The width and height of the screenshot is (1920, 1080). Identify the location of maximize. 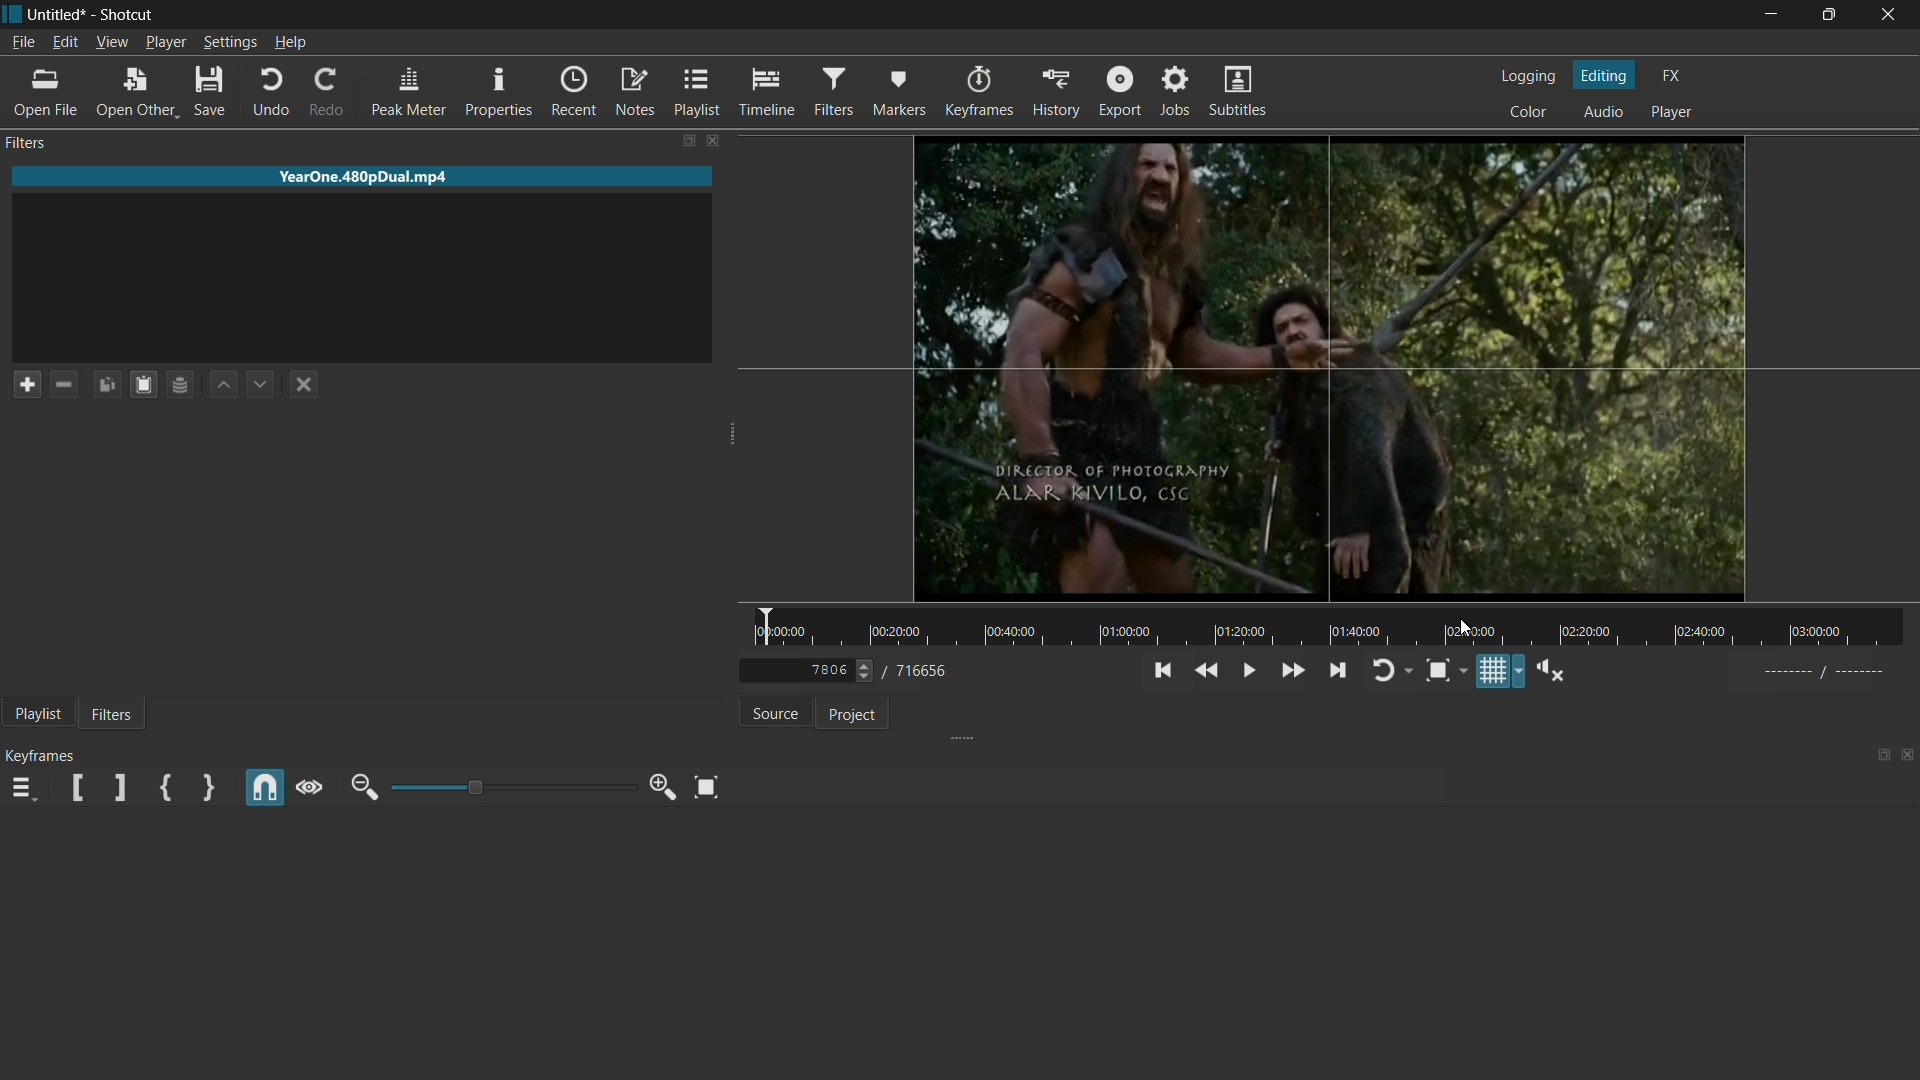
(1834, 13).